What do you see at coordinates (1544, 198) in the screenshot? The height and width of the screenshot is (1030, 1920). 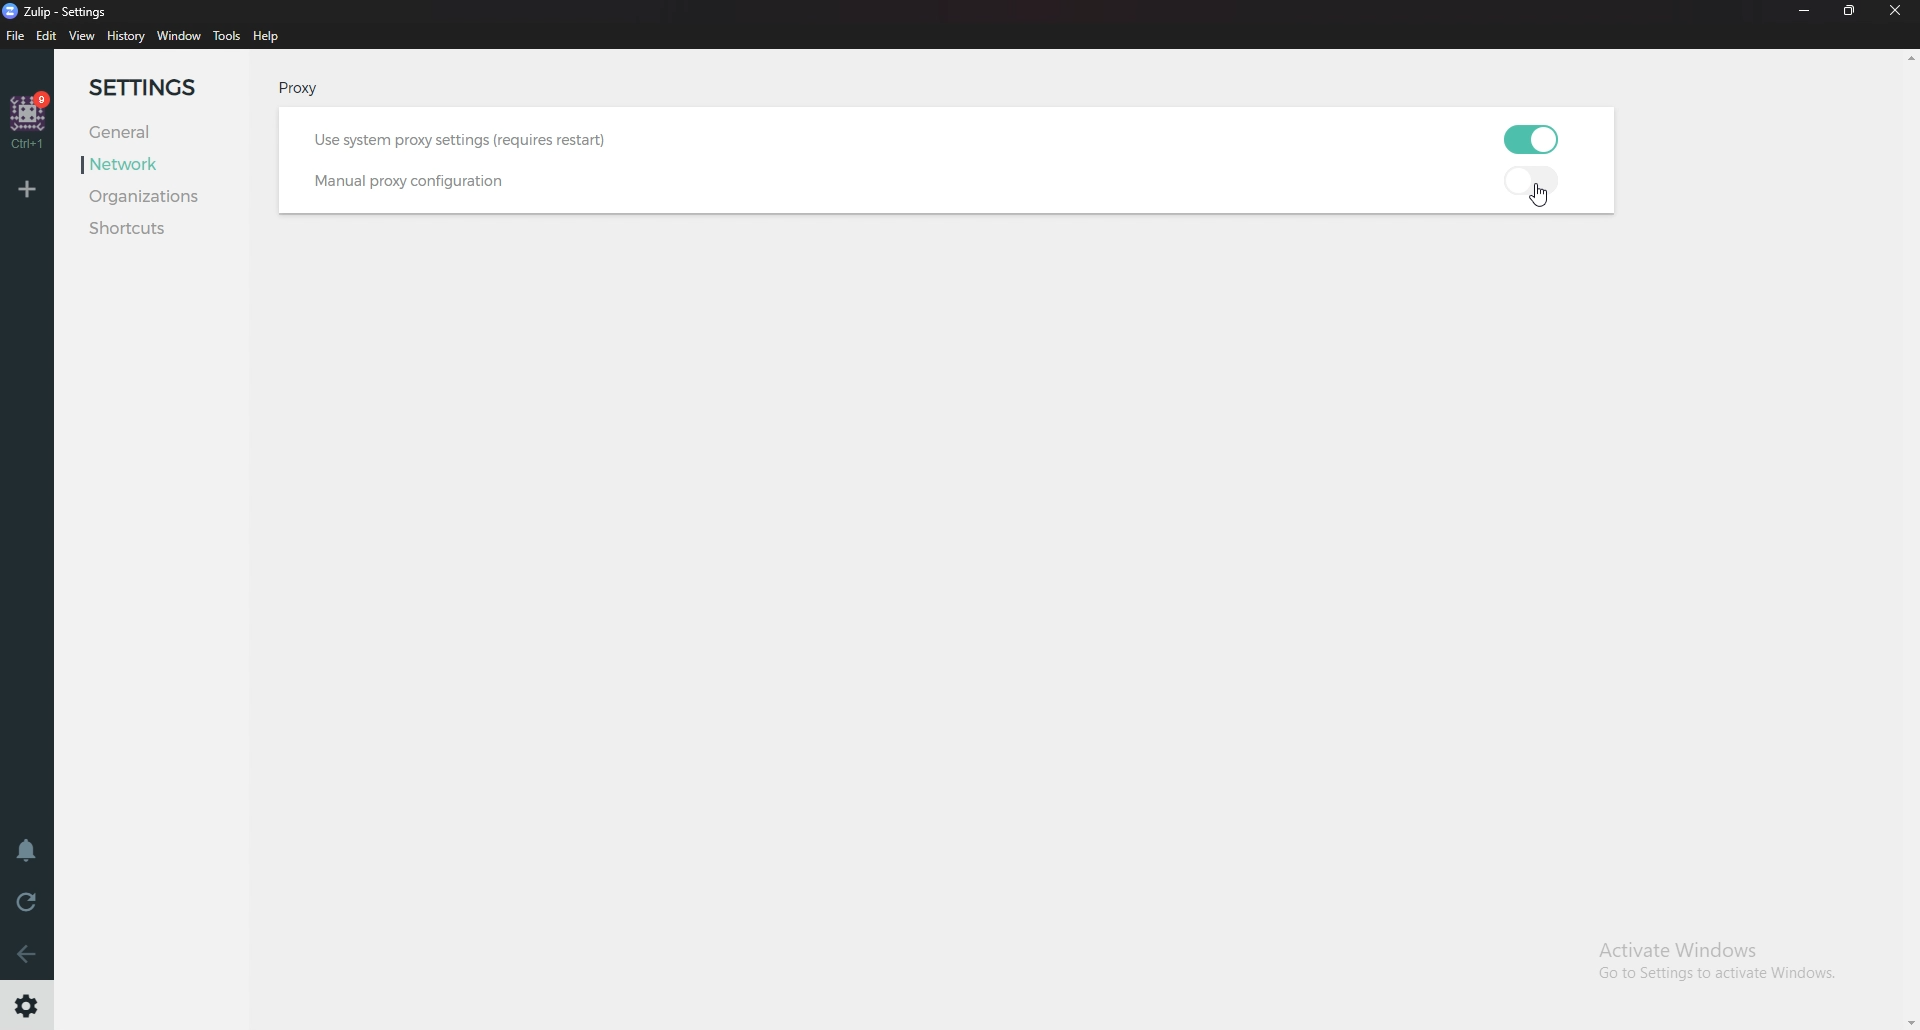 I see `Cursor` at bounding box center [1544, 198].